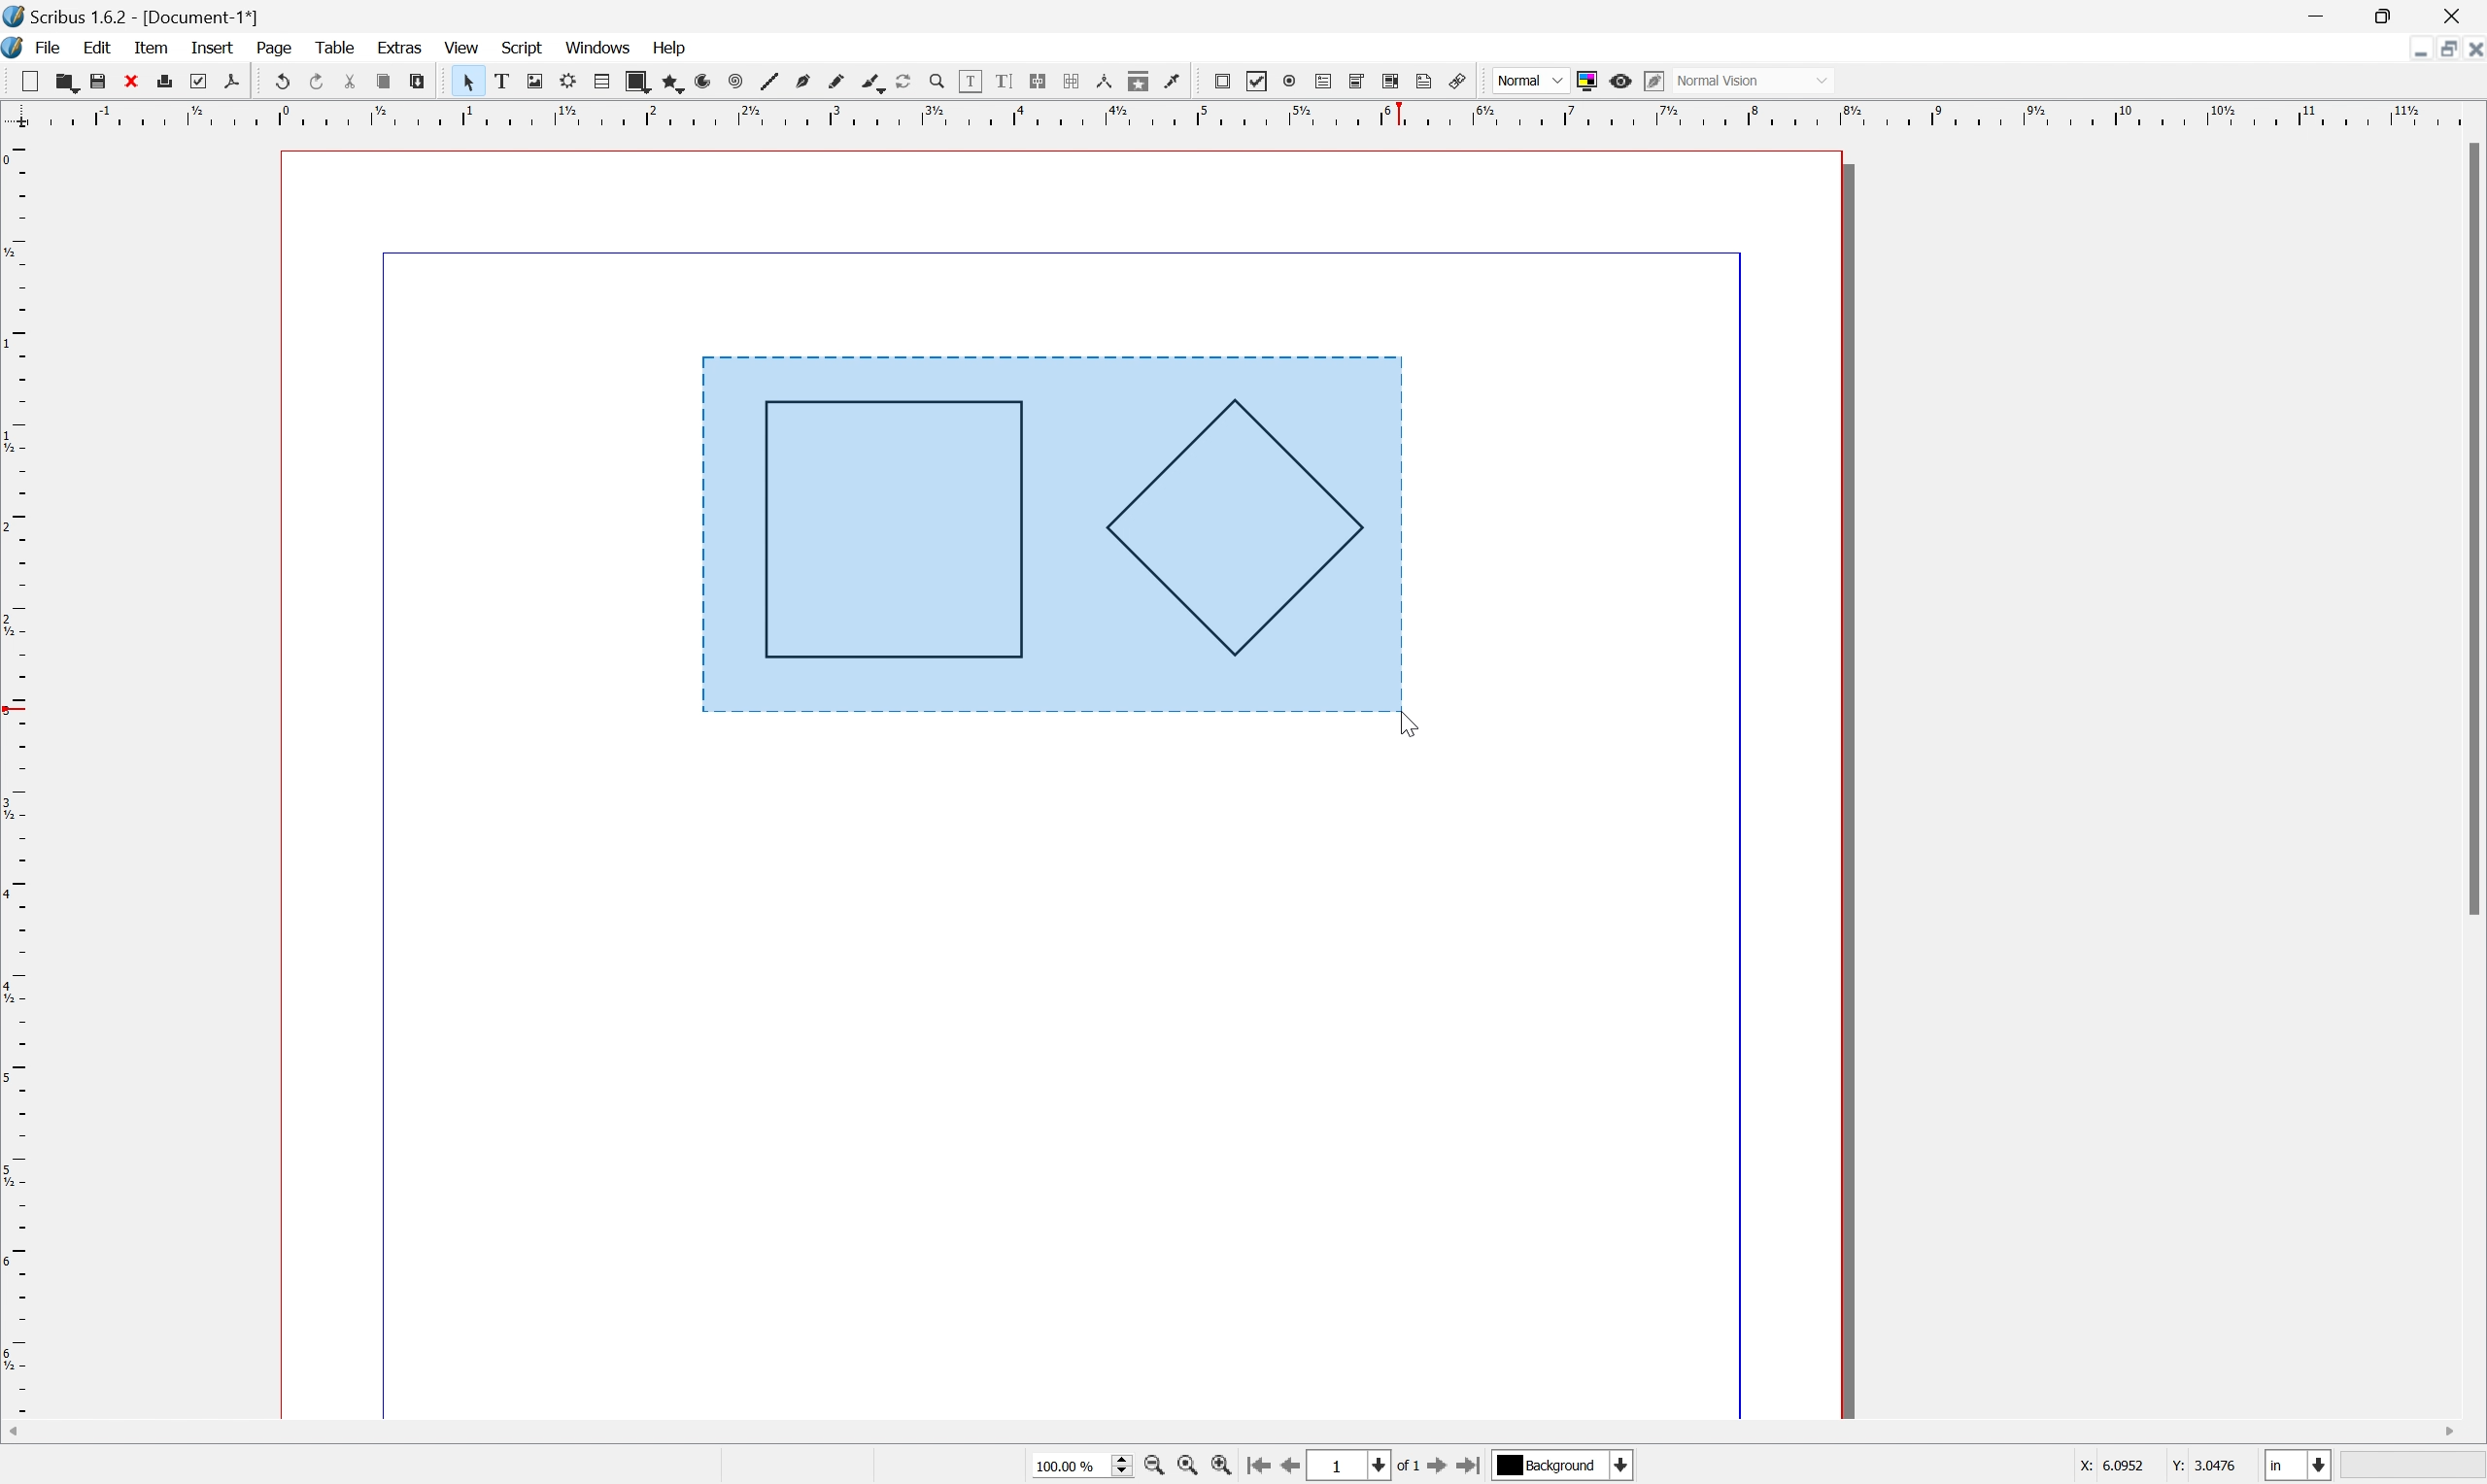  I want to click on Rectangle, so click(892, 531).